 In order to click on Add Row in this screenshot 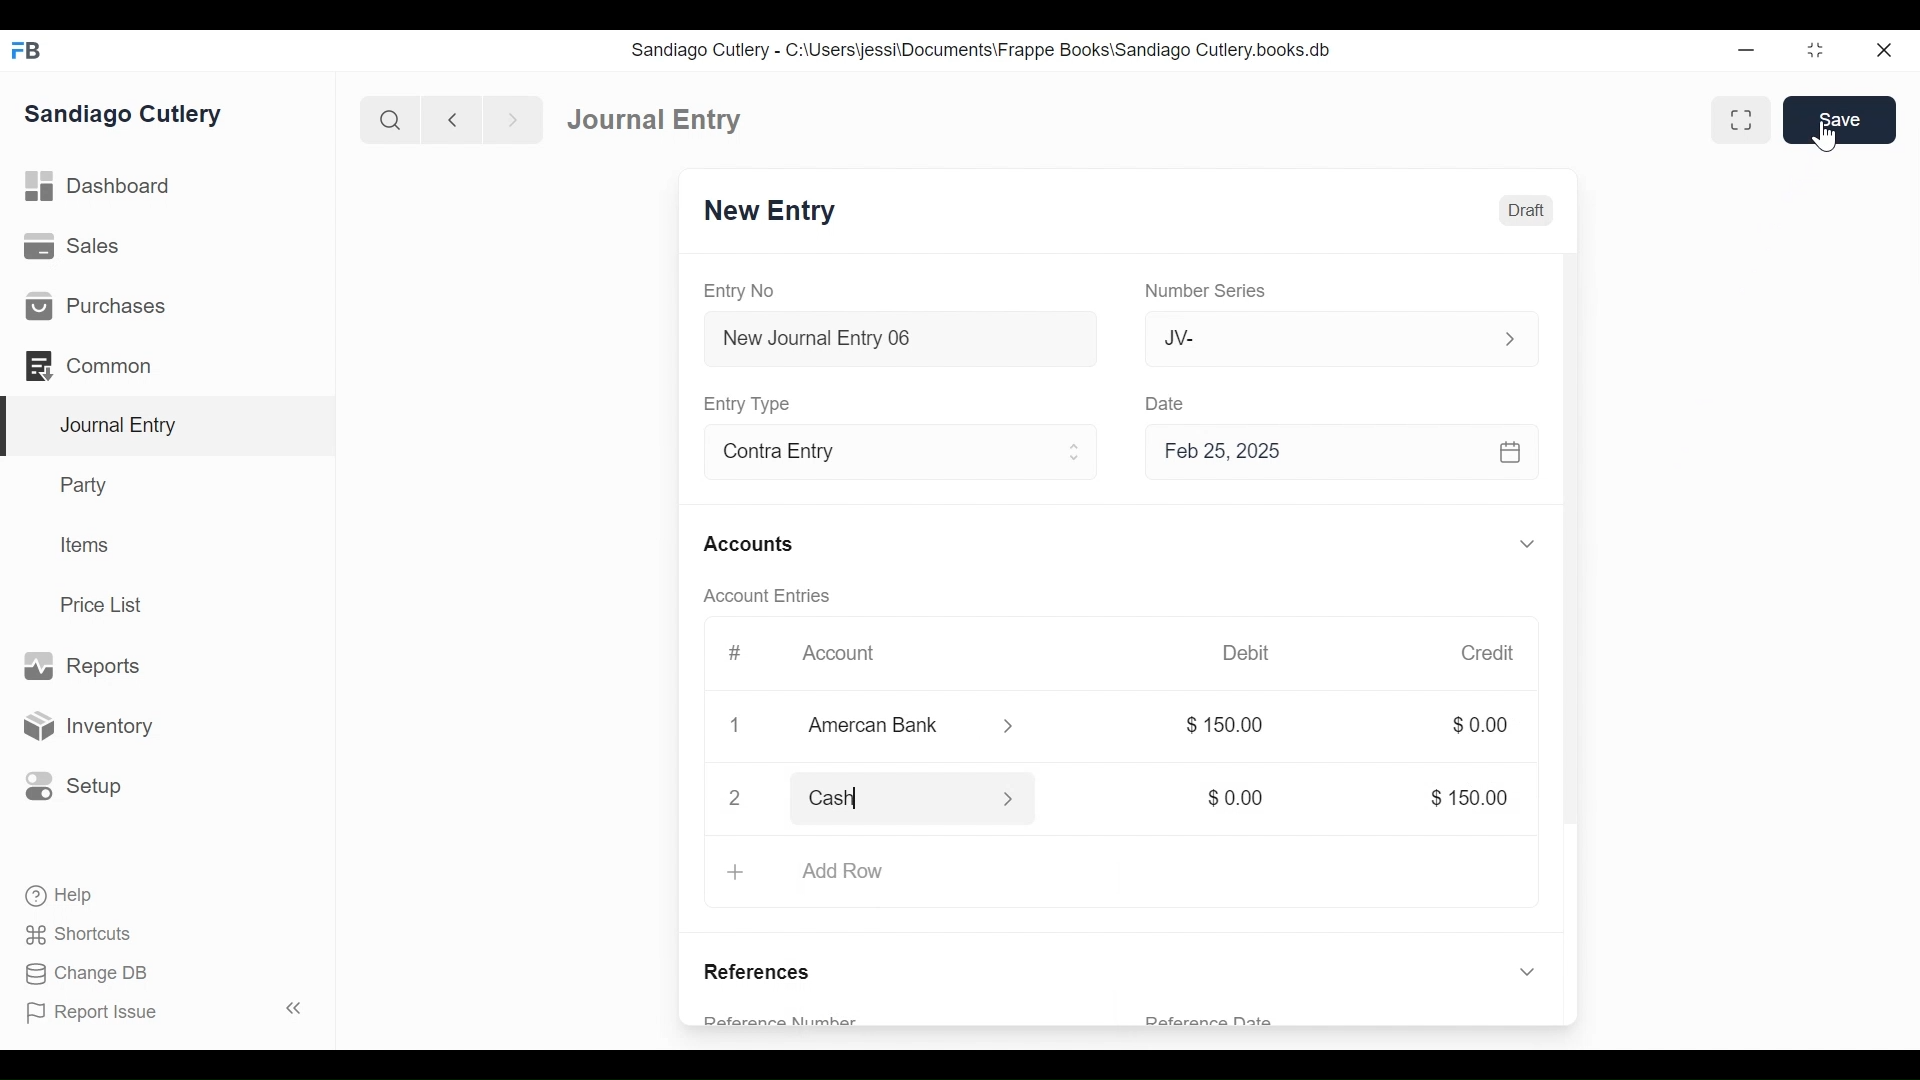, I will do `click(842, 872)`.